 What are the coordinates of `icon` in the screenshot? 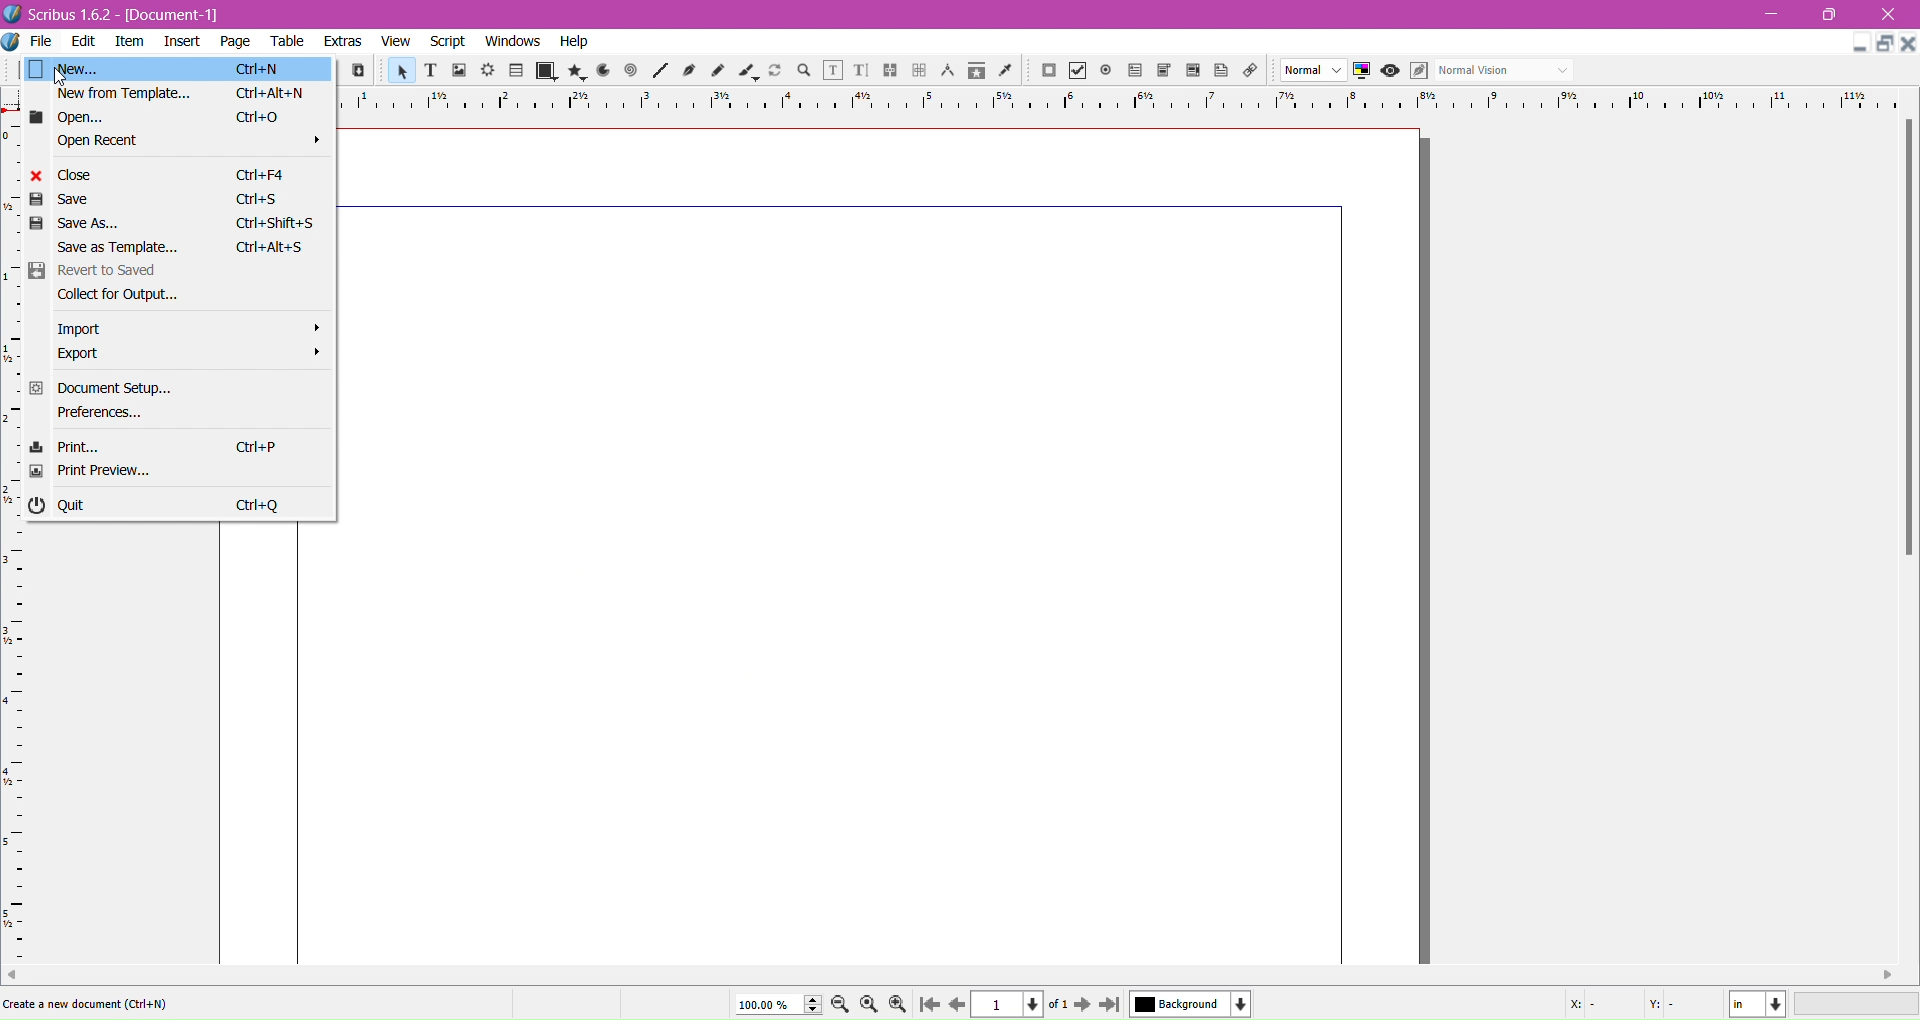 It's located at (976, 74).